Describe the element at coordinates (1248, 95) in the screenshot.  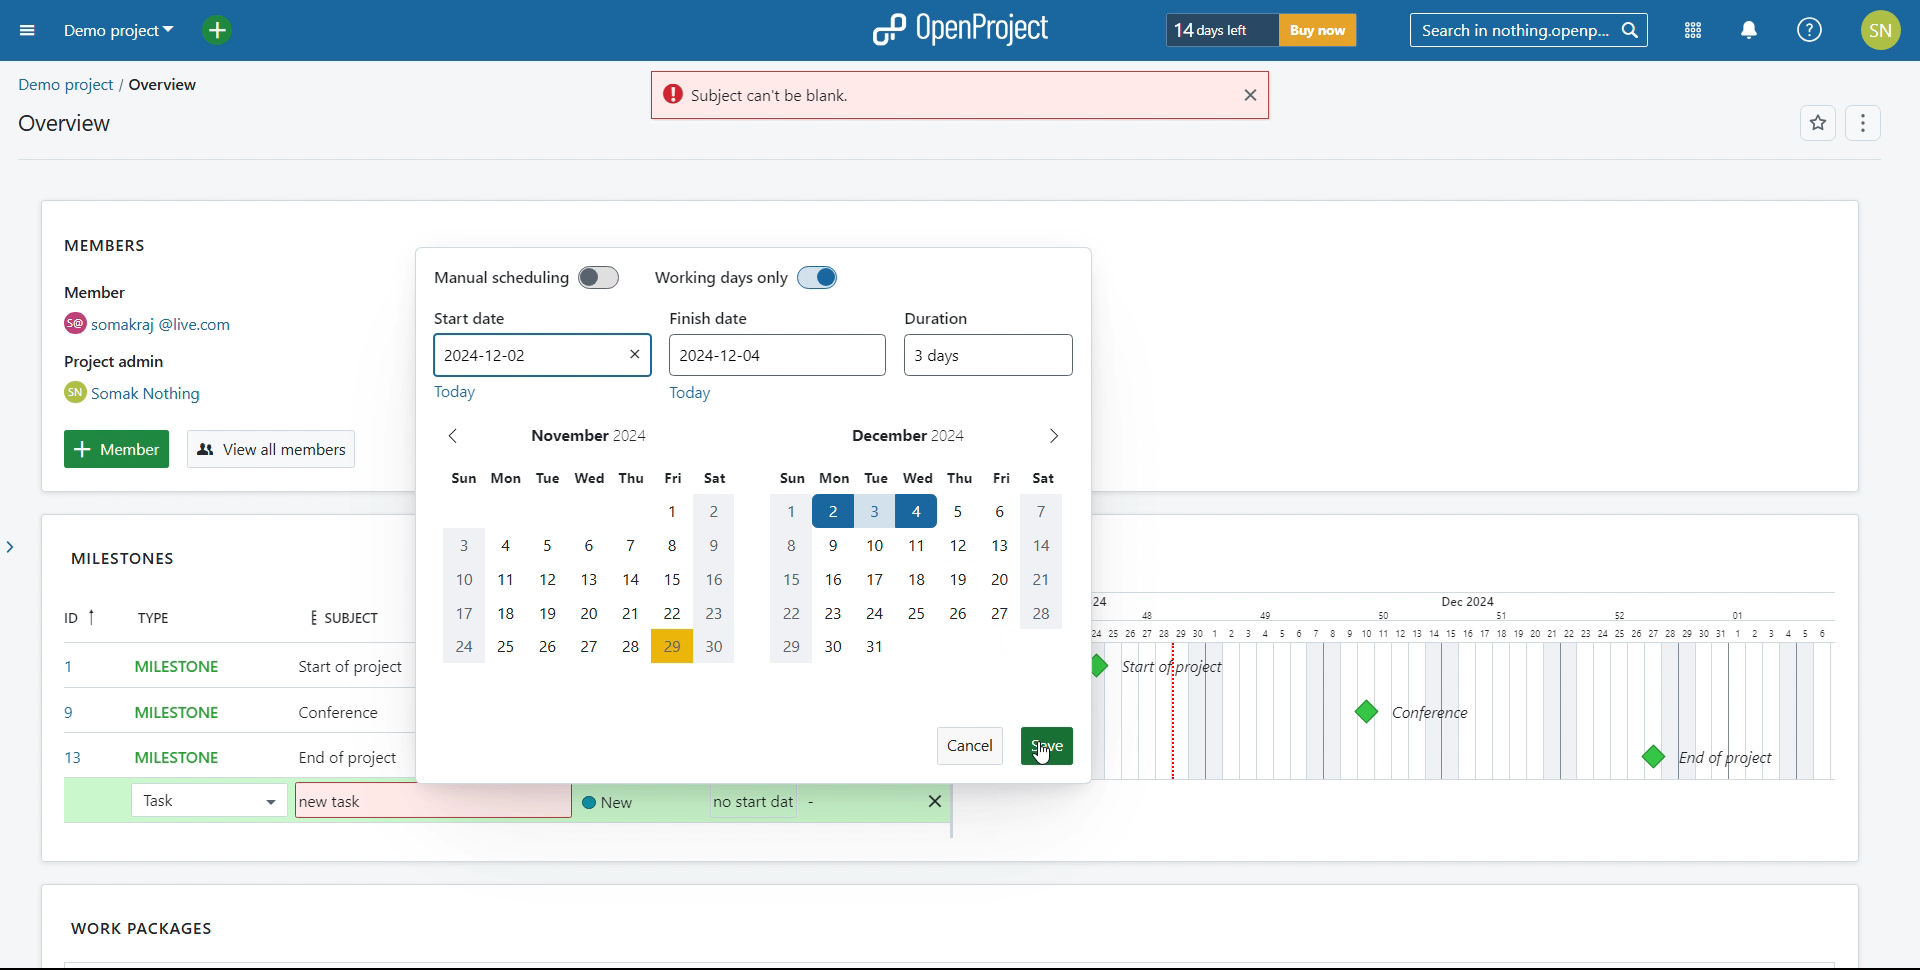
I see `close warning` at that location.